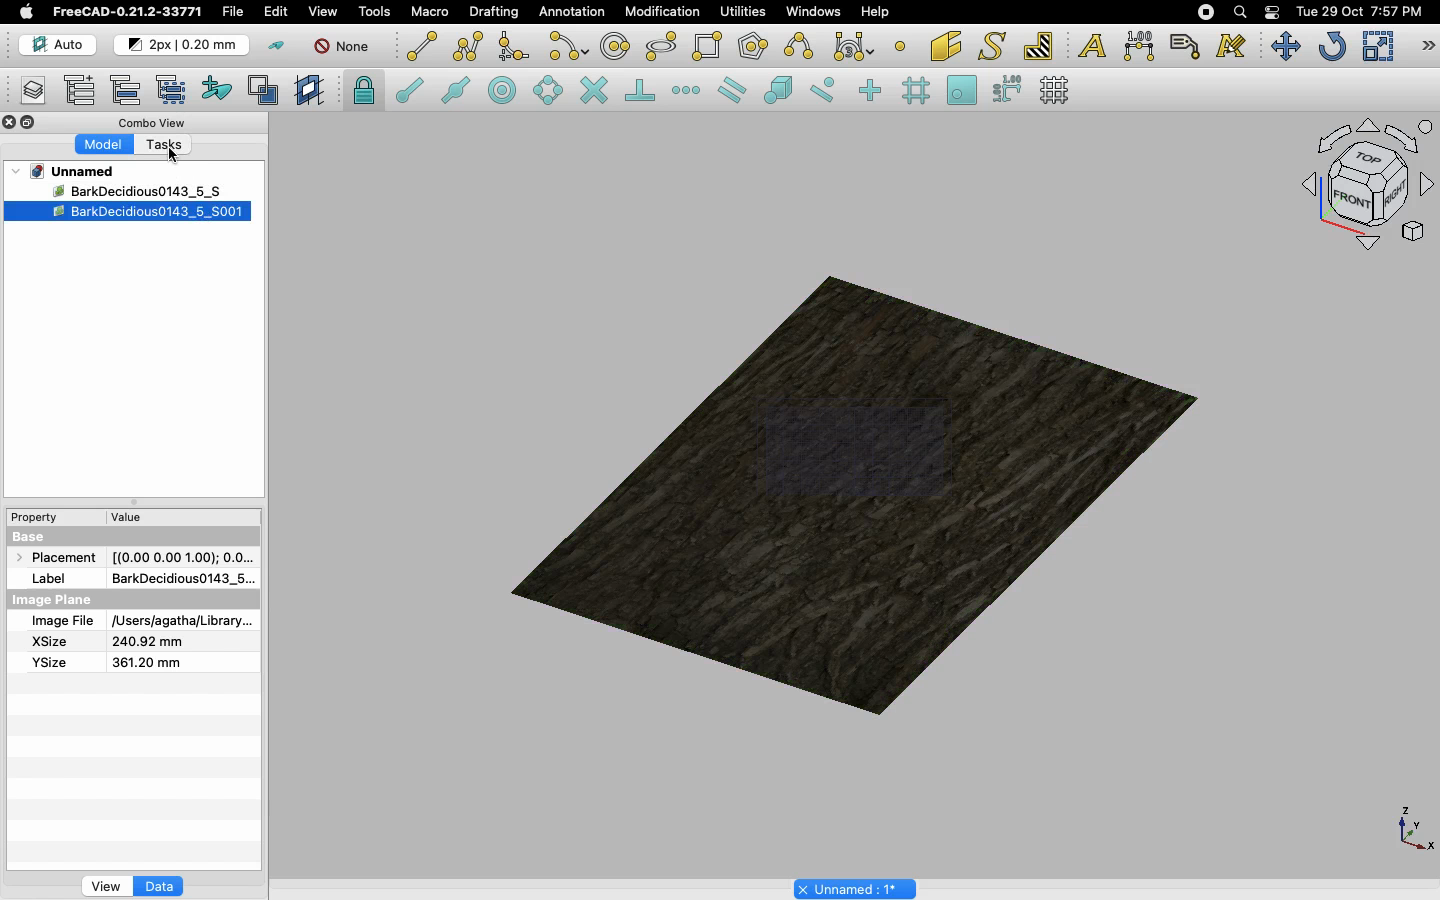 This screenshot has width=1440, height=900. Describe the element at coordinates (233, 12) in the screenshot. I see `File` at that location.